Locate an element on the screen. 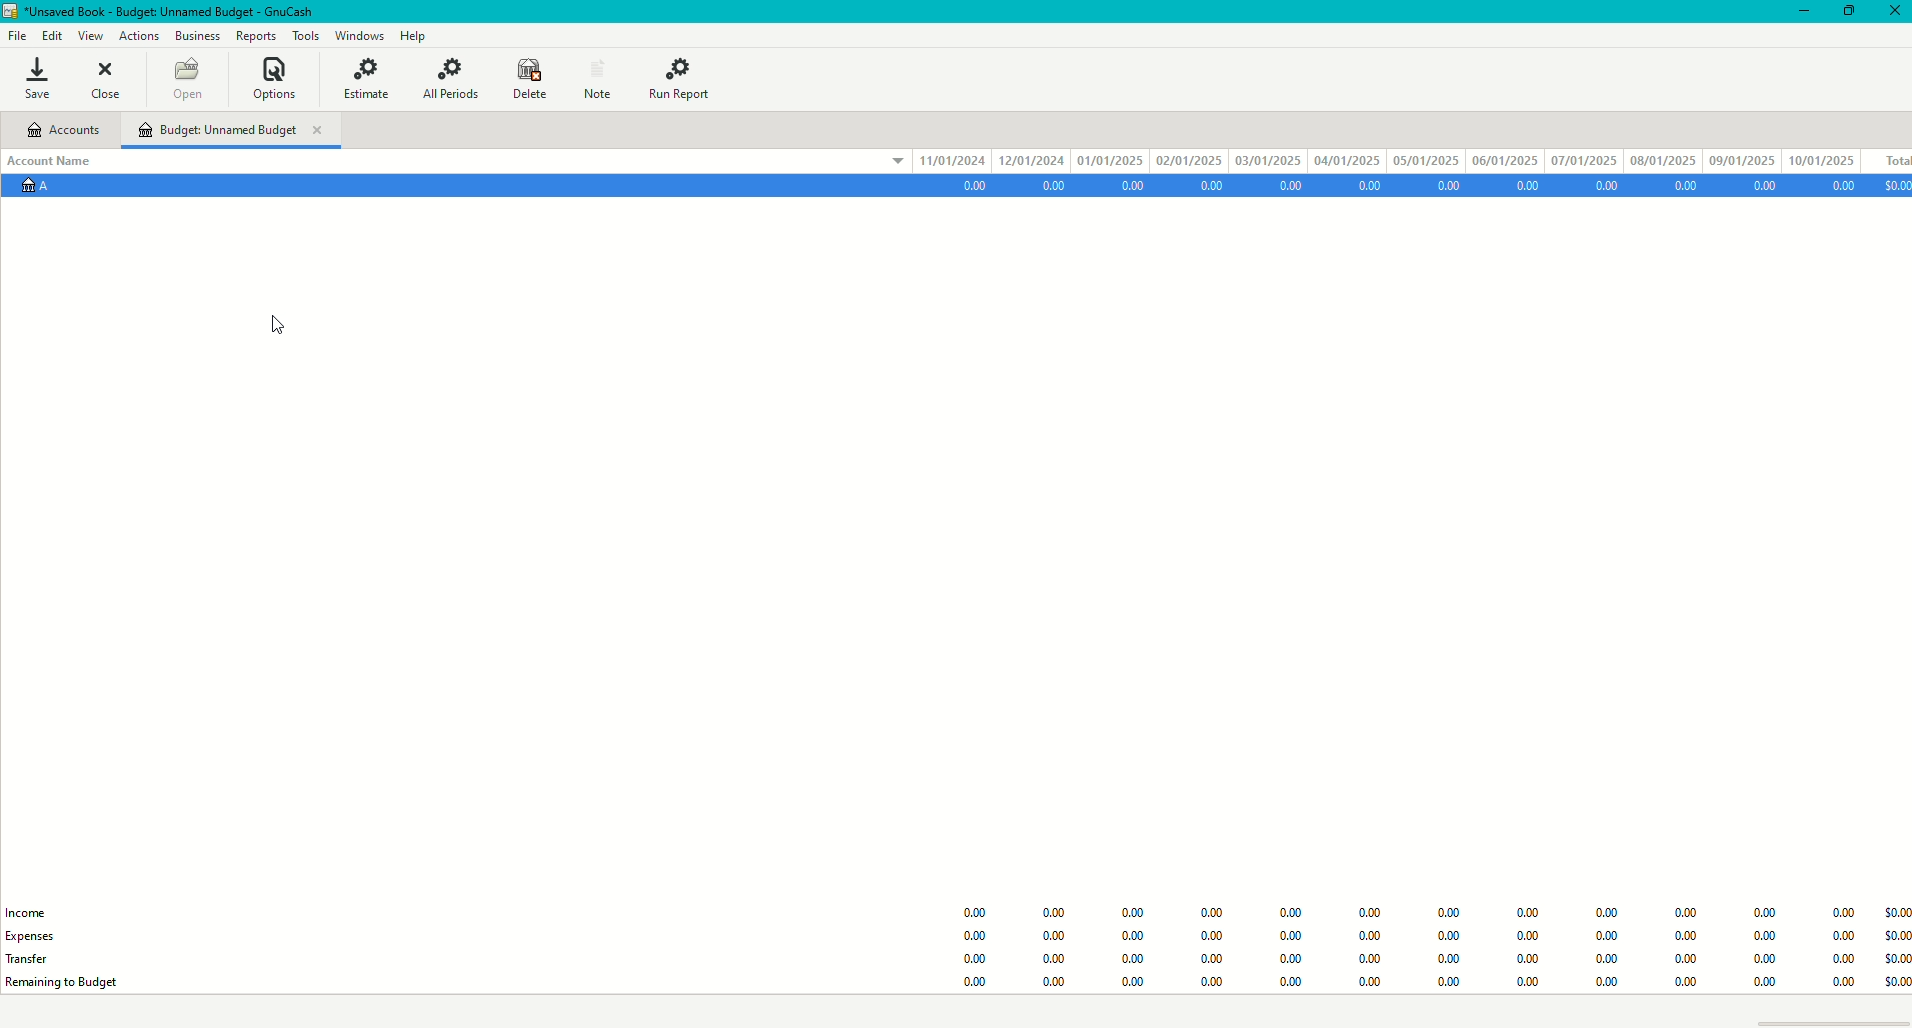 Image resolution: width=1912 pixels, height=1028 pixels. drop down menu is located at coordinates (884, 165).